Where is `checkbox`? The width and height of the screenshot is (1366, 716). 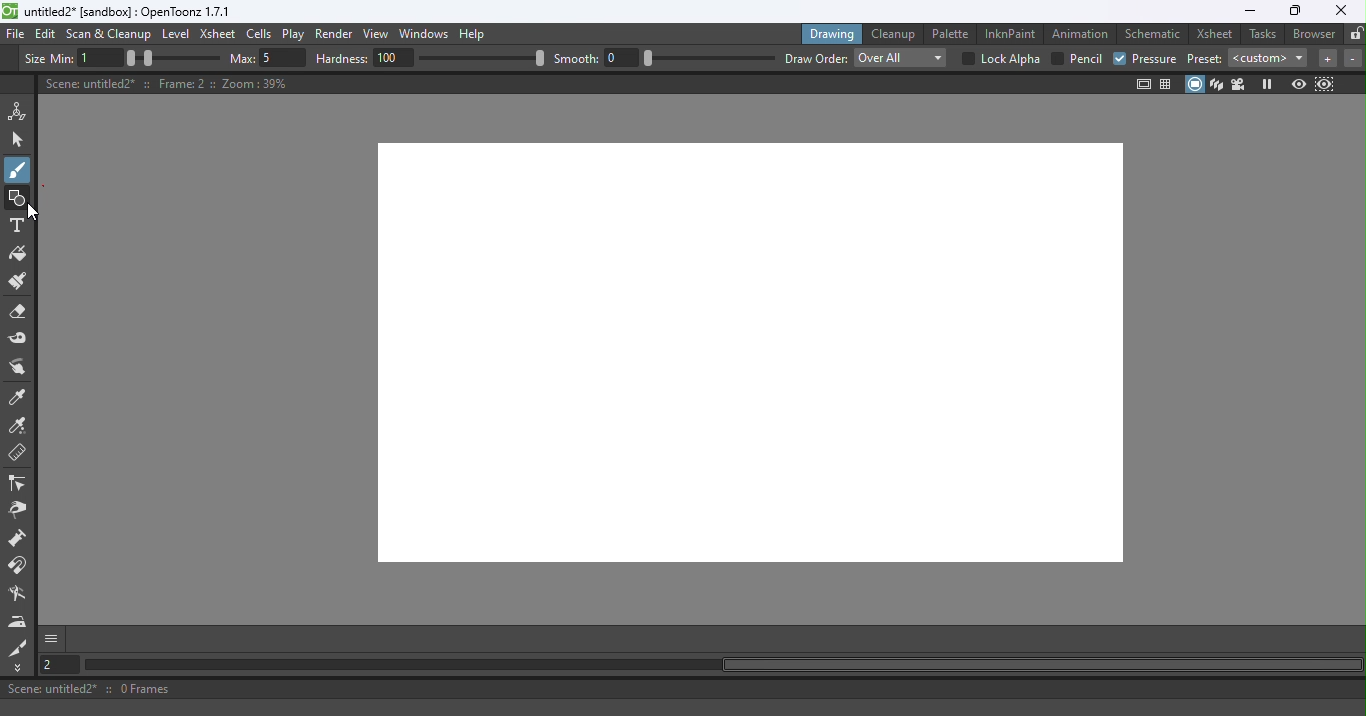
checkbox is located at coordinates (1118, 59).